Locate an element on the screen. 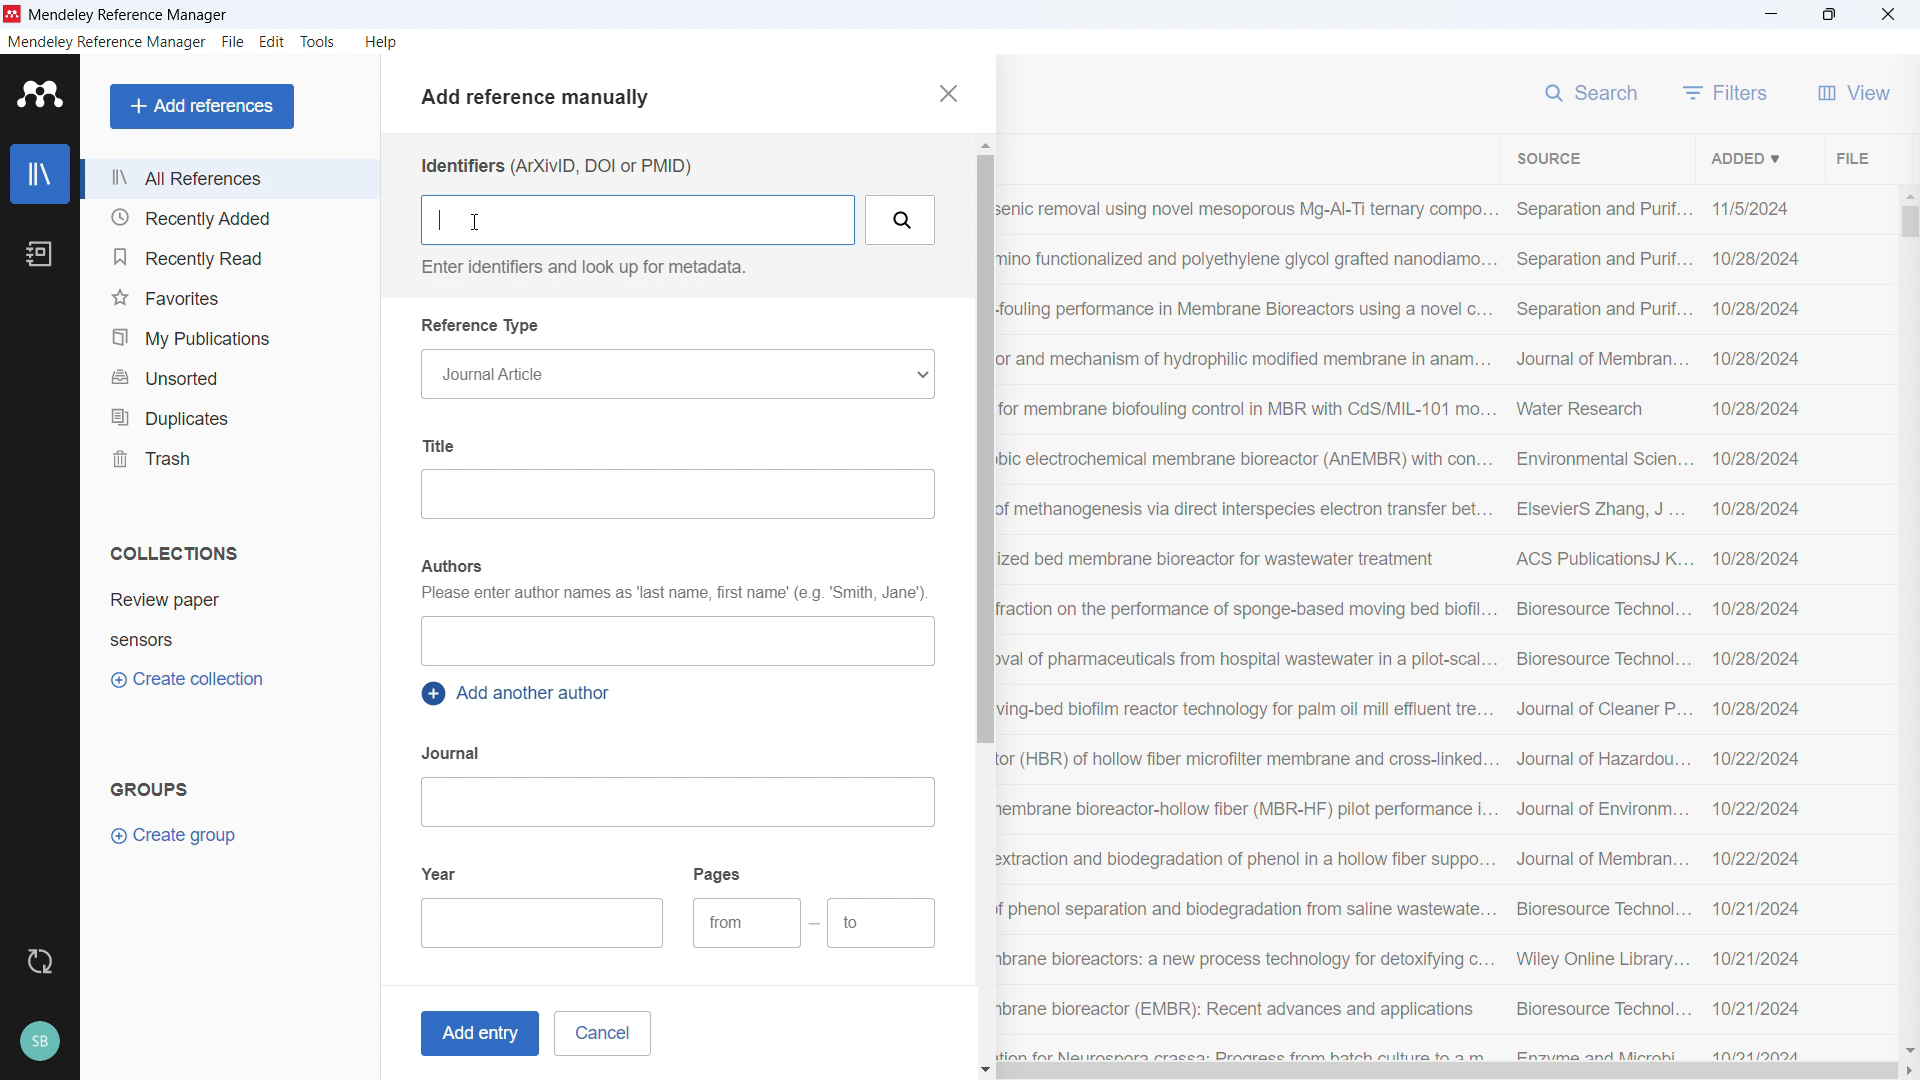 The height and width of the screenshot is (1080, 1920). Add references  is located at coordinates (203, 106).